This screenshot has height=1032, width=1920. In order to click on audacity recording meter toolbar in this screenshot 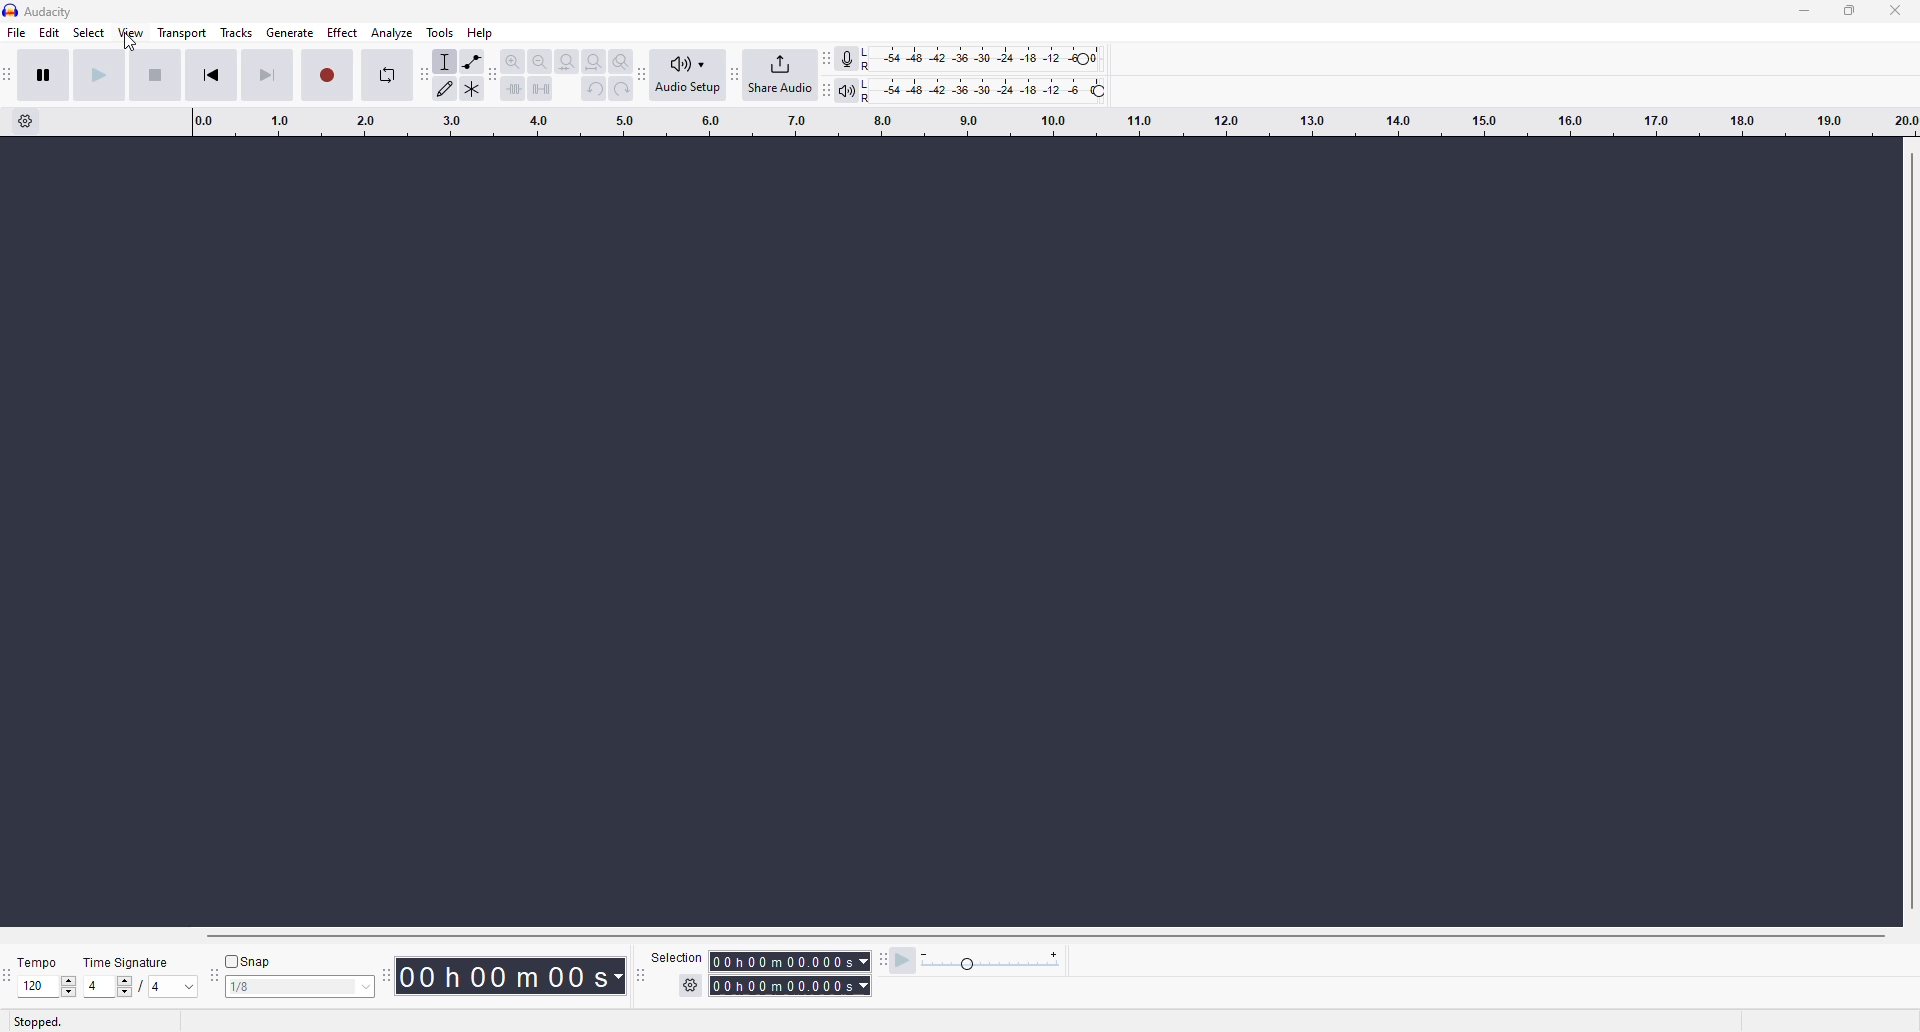, I will do `click(828, 58)`.